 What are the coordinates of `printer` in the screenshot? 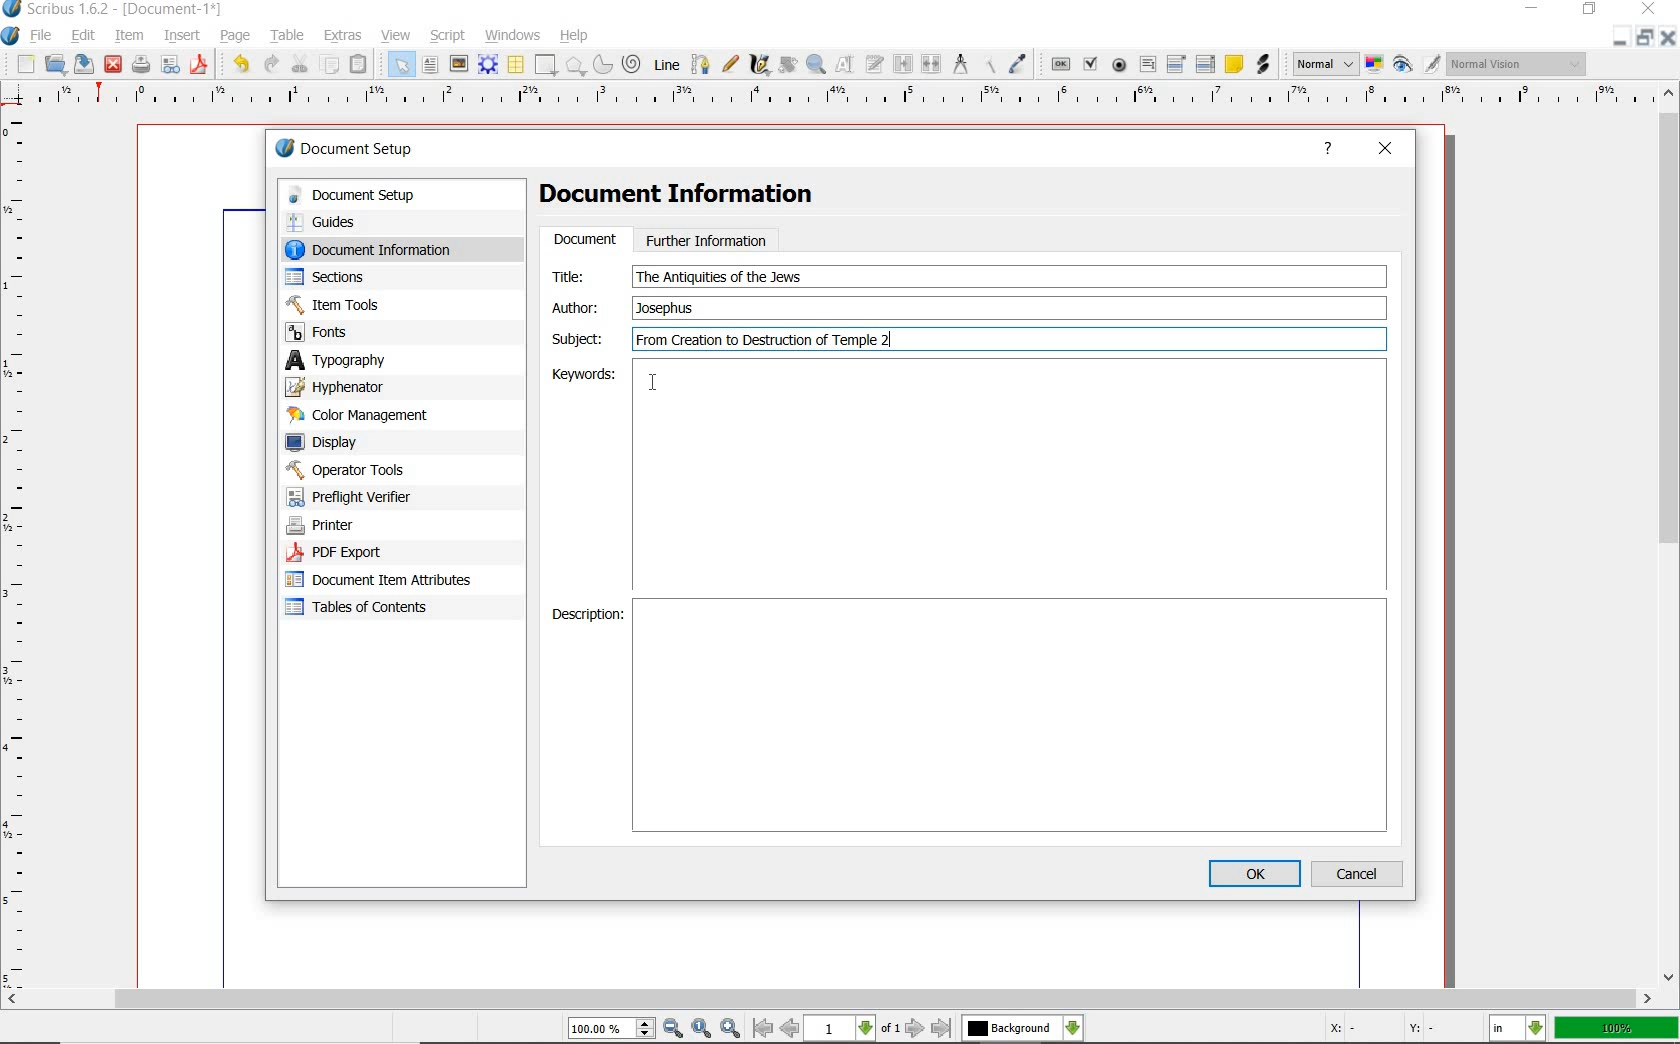 It's located at (368, 526).